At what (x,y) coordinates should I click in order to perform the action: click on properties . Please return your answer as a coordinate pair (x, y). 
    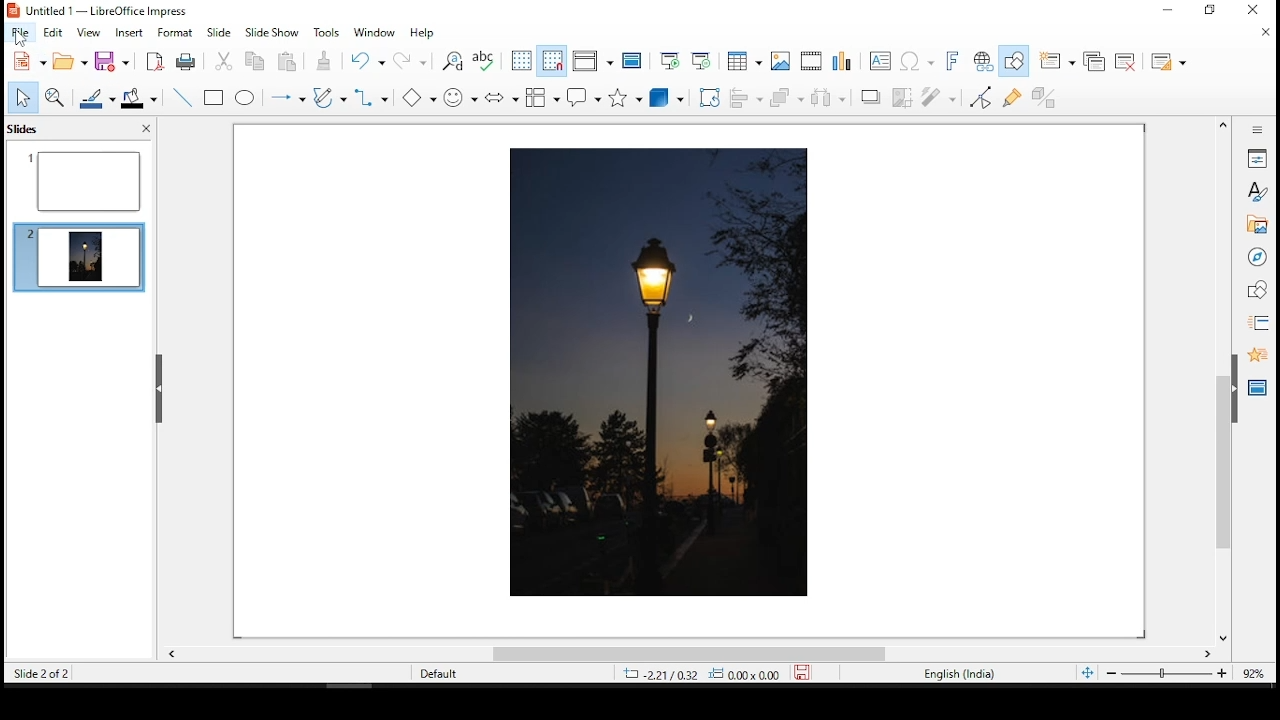
    Looking at the image, I should click on (1257, 157).